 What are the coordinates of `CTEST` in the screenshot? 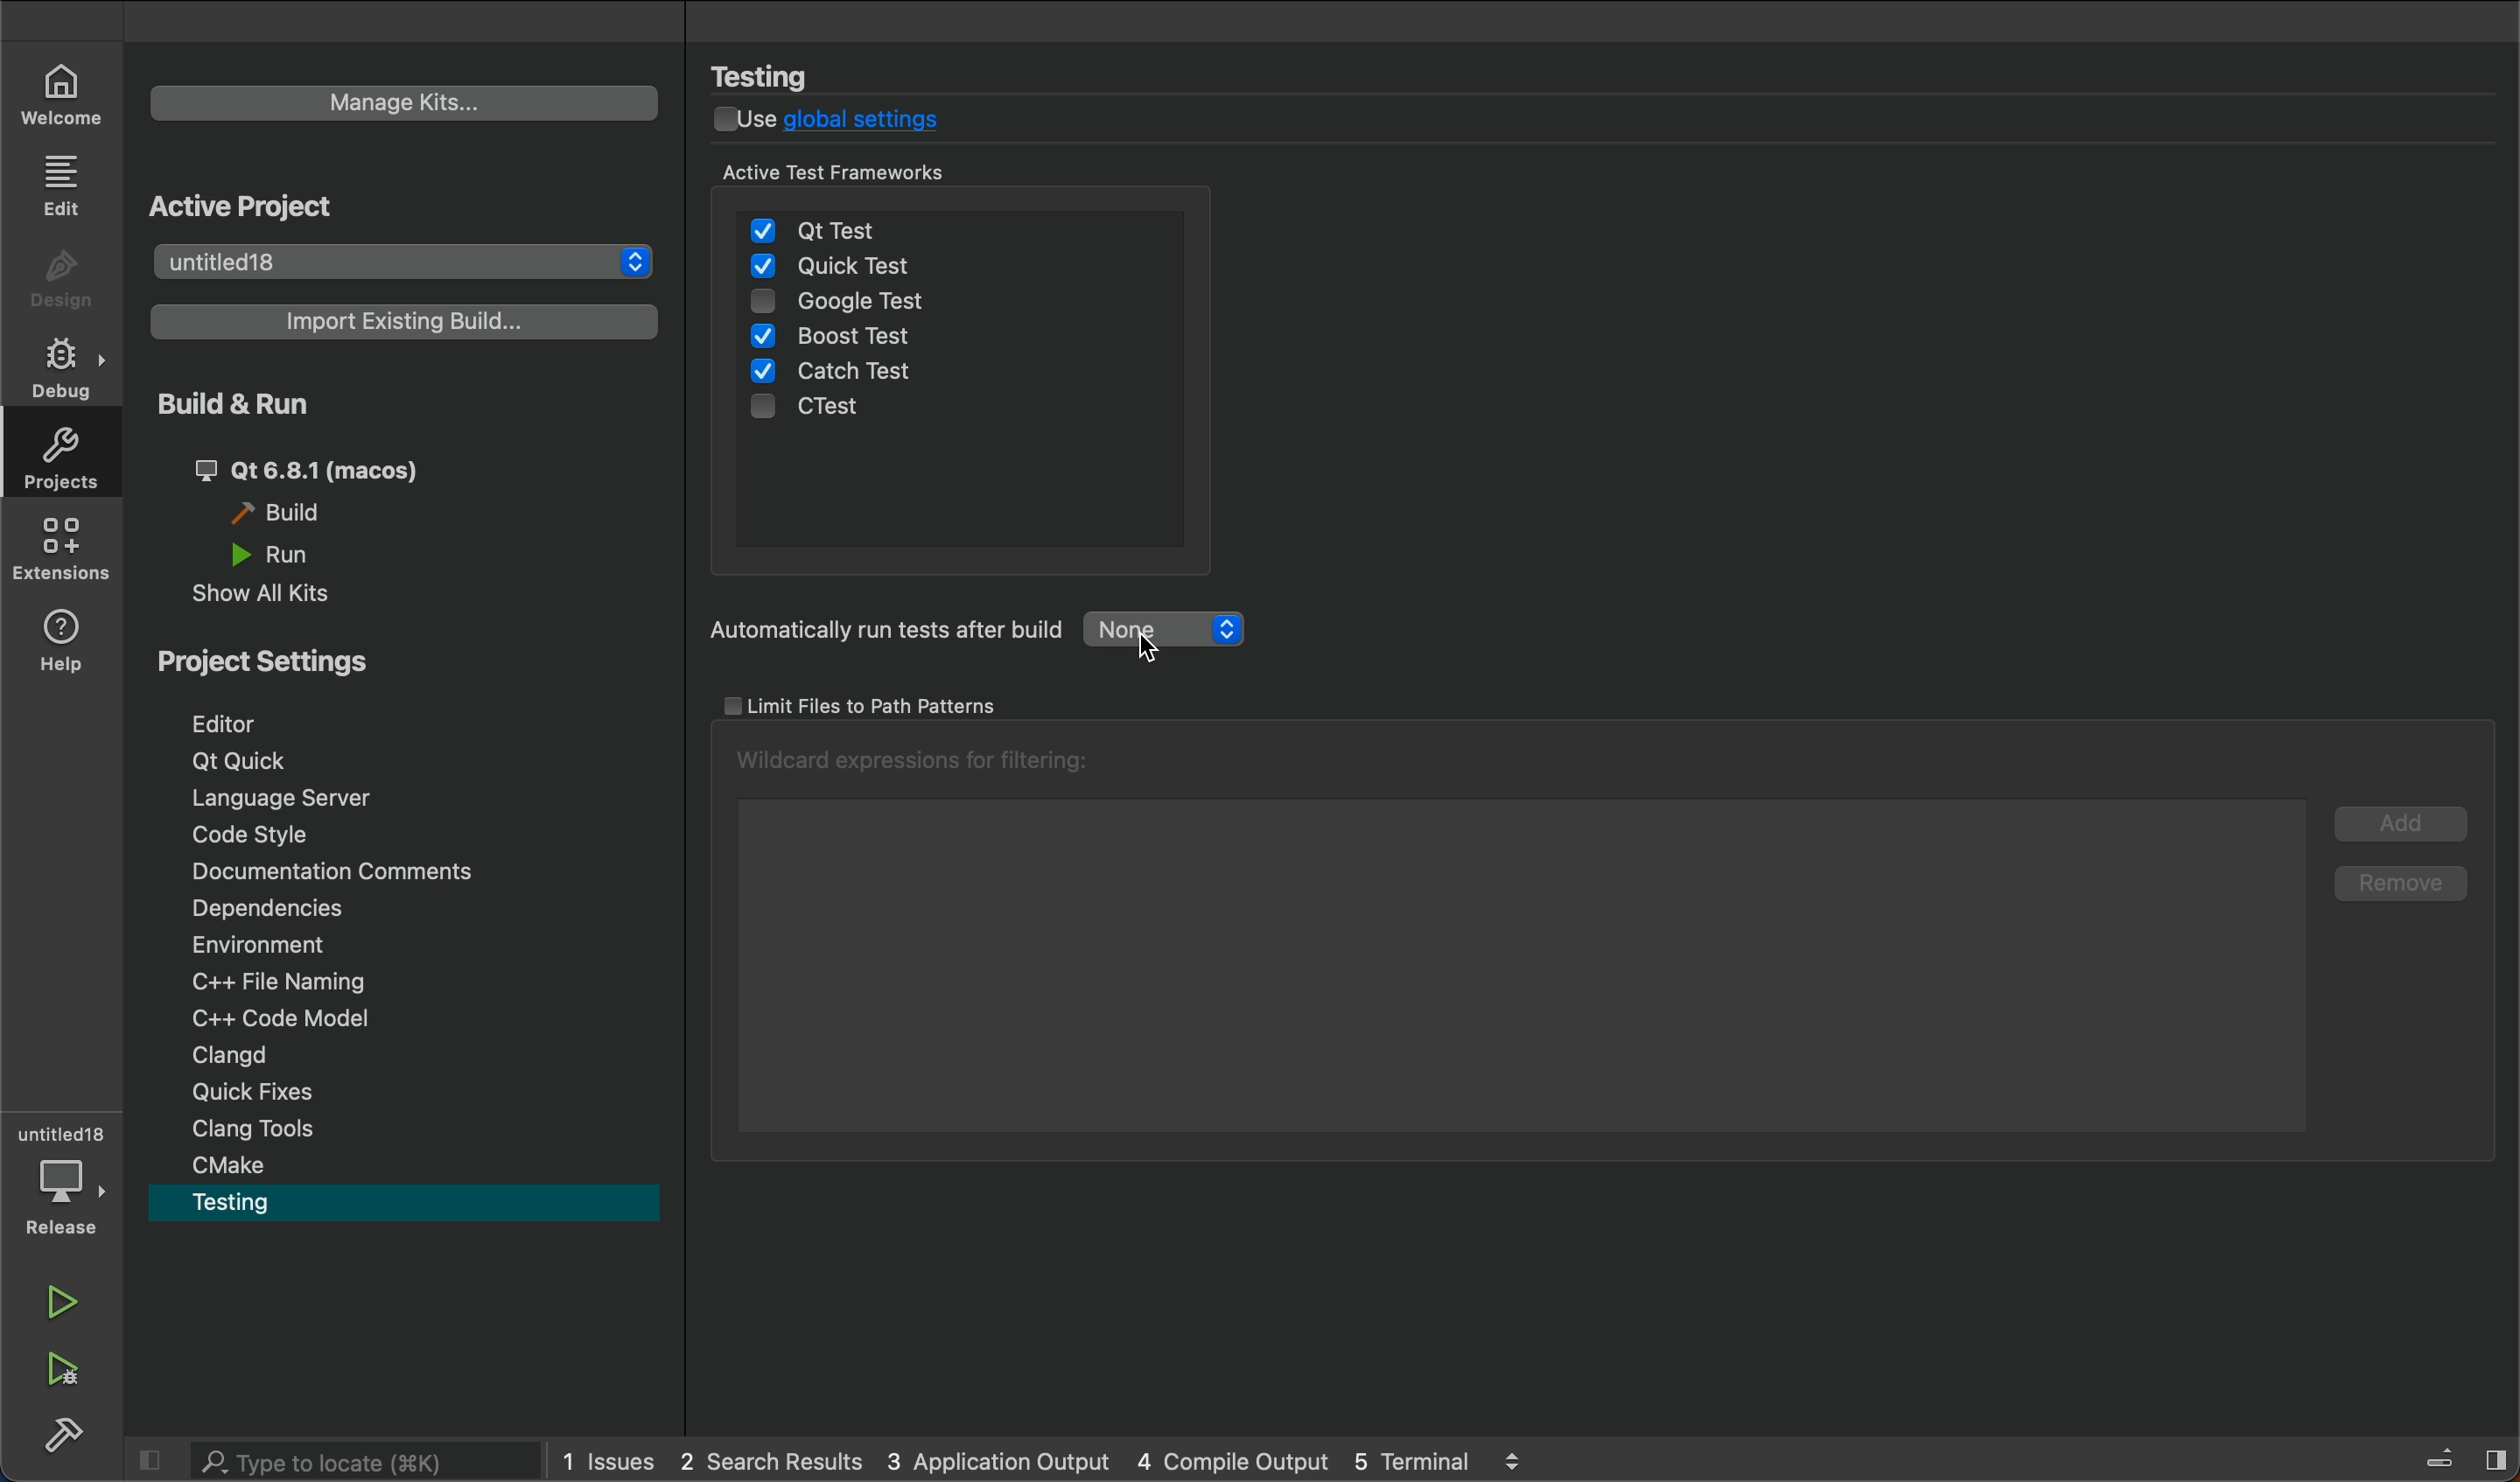 It's located at (827, 411).